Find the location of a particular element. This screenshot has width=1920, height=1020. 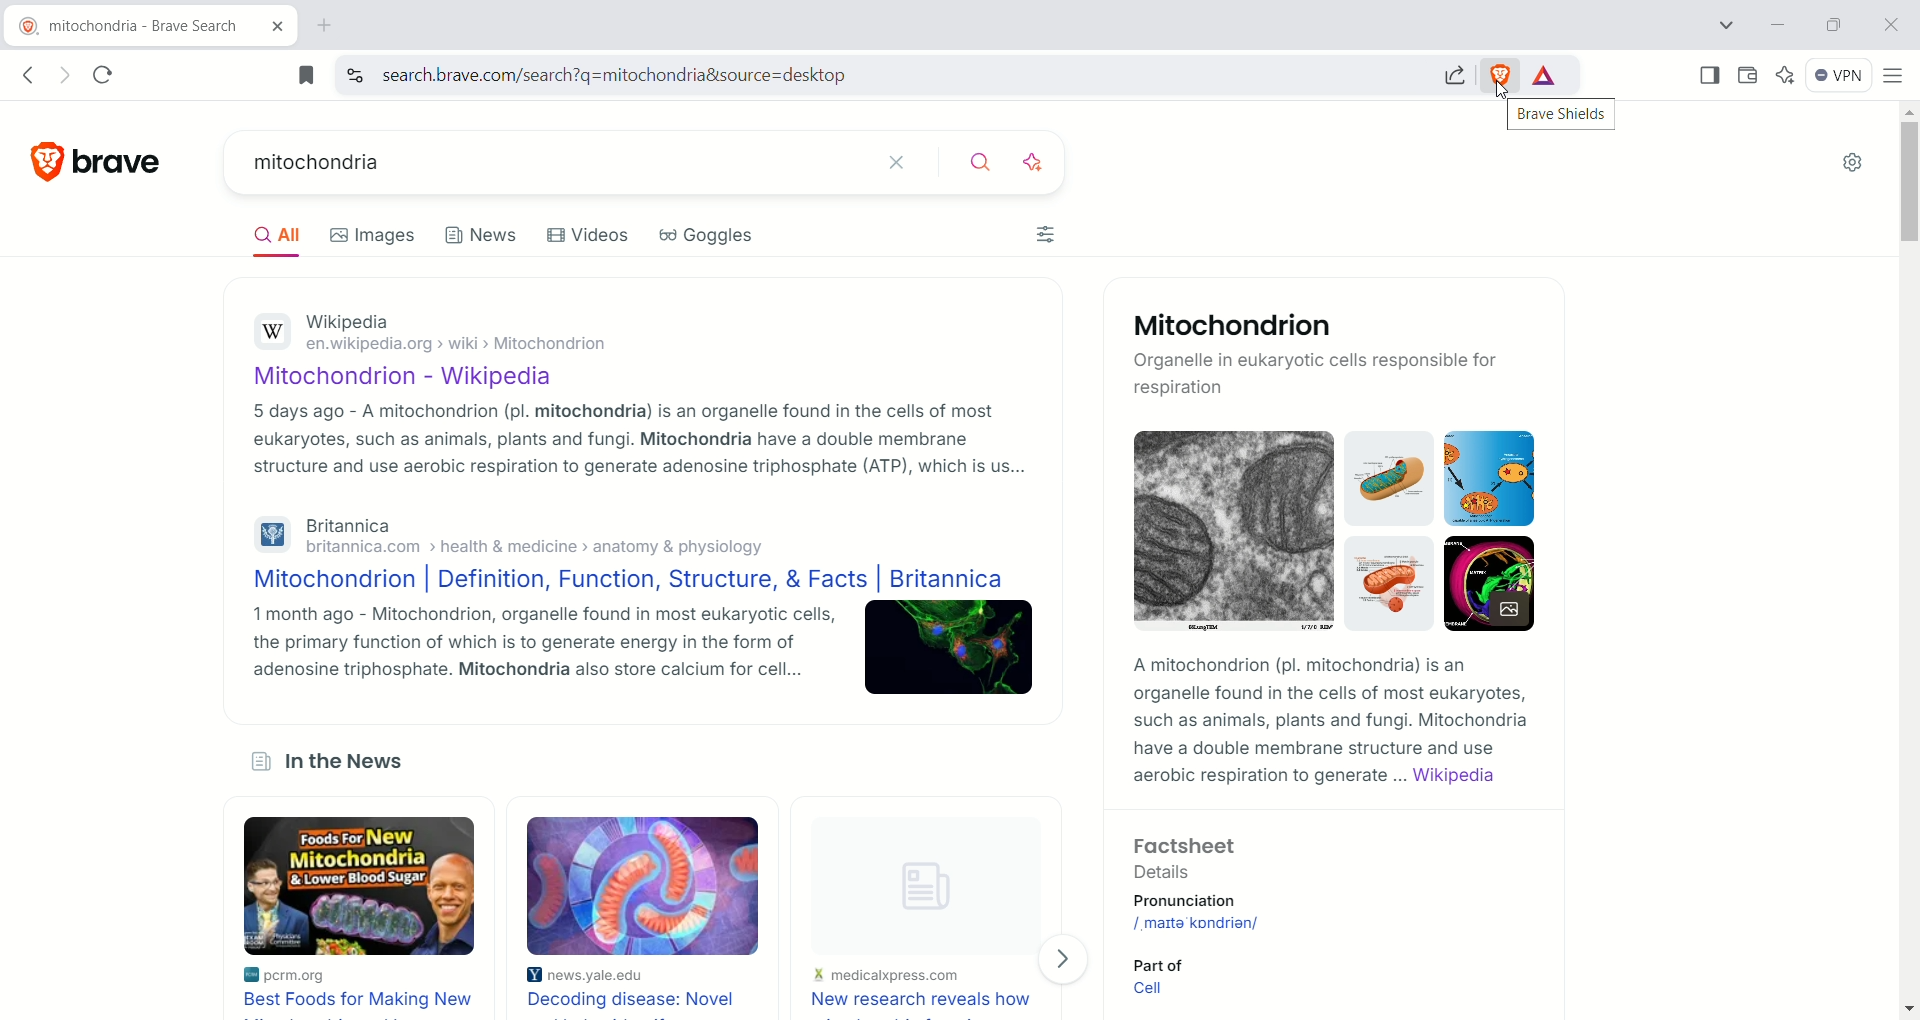

aerobic respiration to generate... is located at coordinates (1270, 777).